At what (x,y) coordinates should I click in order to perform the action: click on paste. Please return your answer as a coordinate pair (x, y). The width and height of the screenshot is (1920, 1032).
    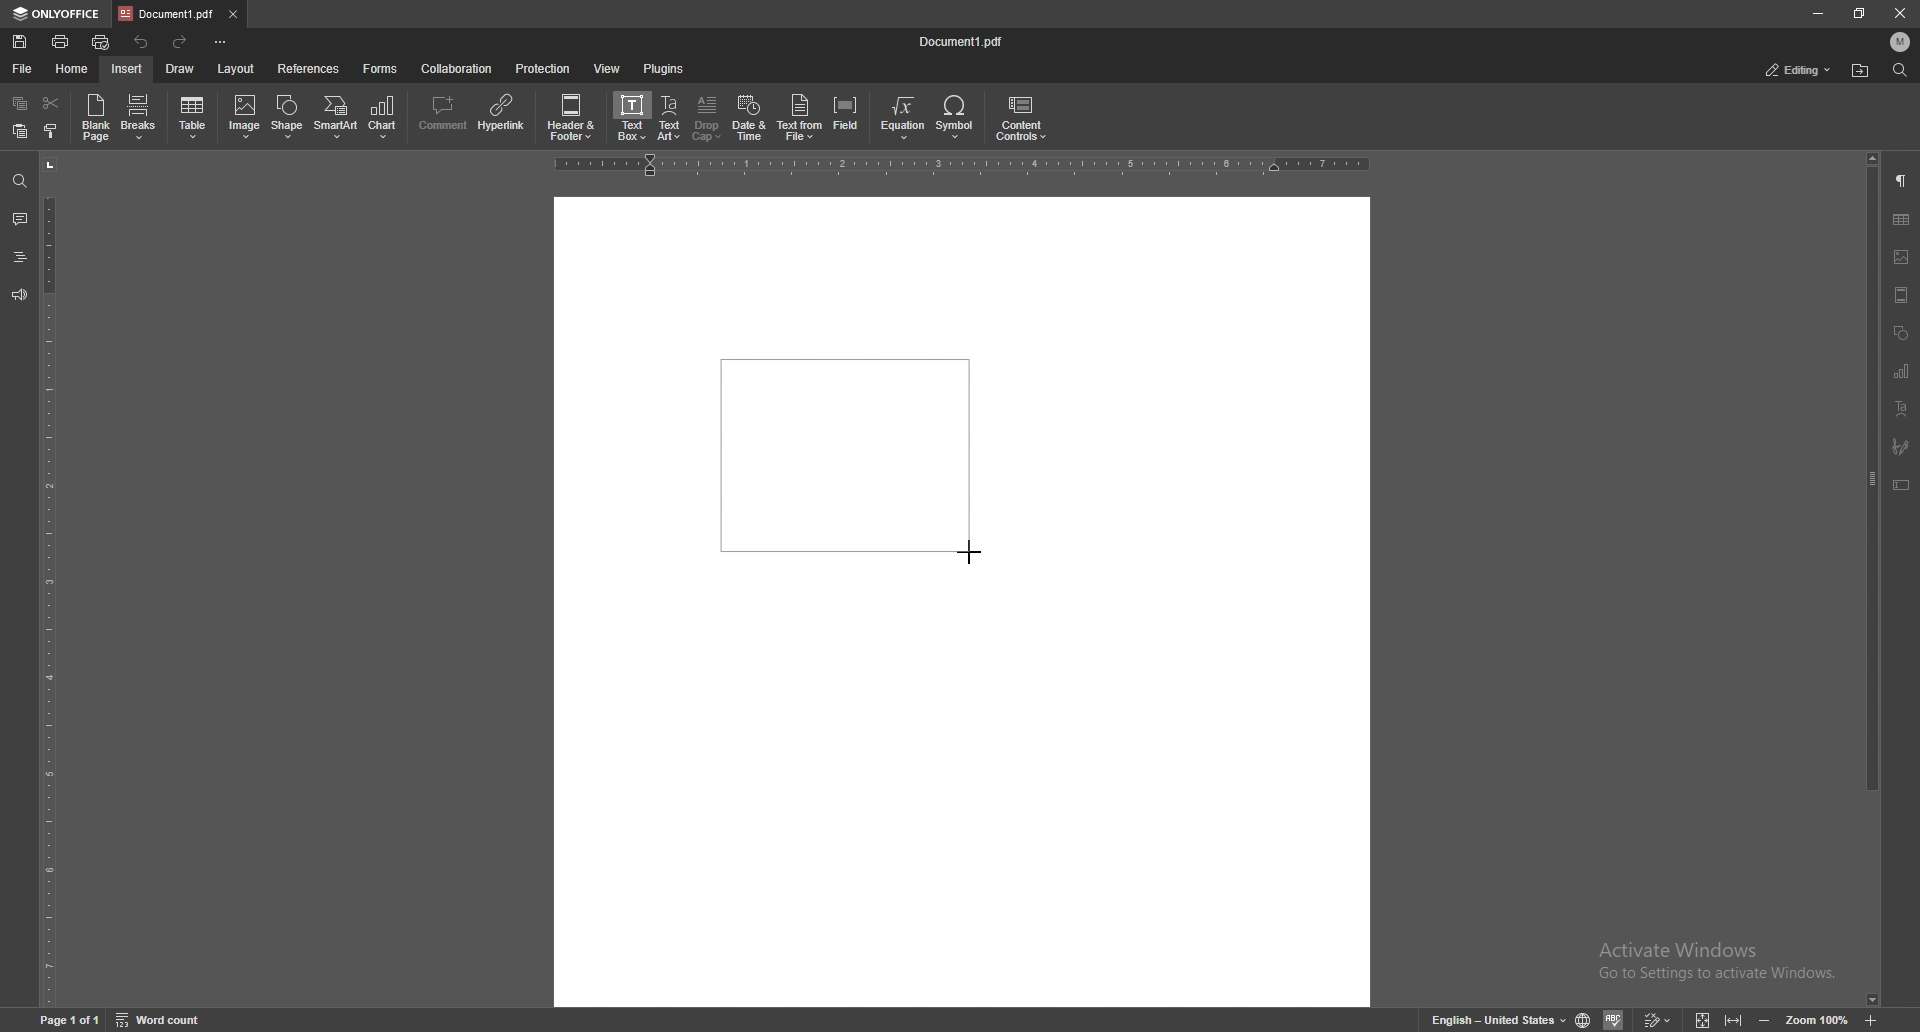
    Looking at the image, I should click on (21, 132).